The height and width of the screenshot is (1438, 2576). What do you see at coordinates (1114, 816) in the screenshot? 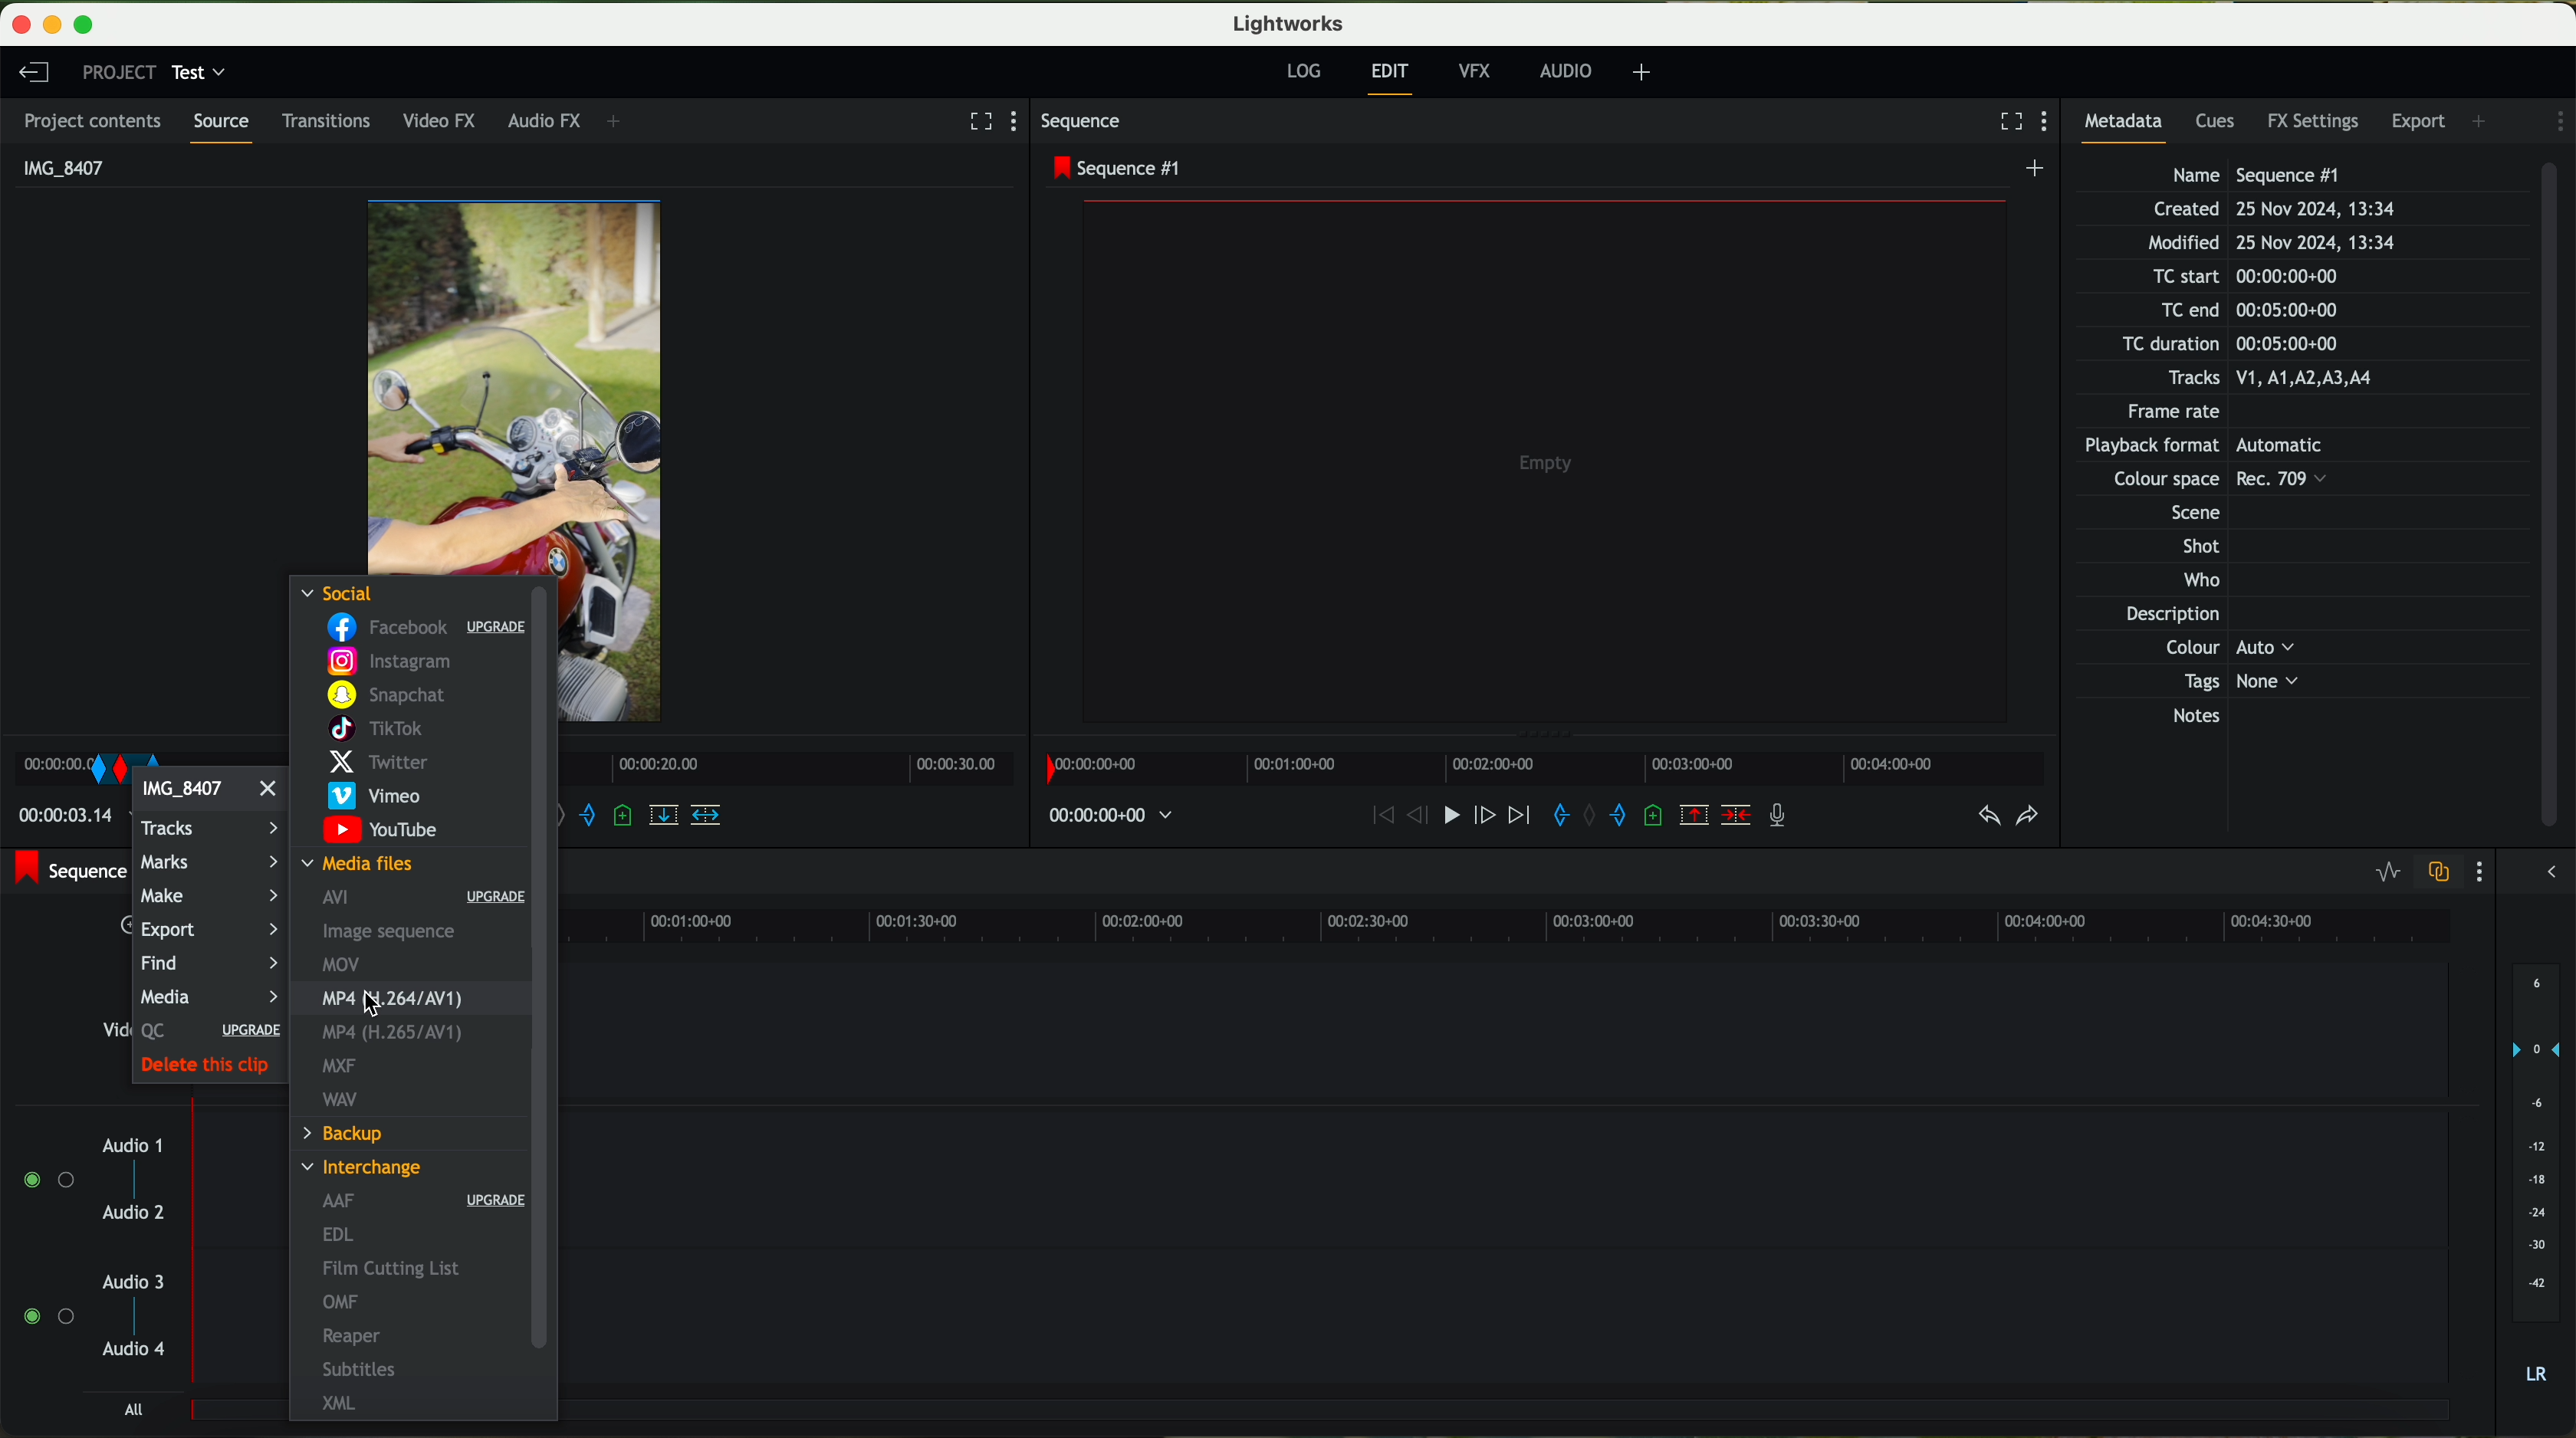
I see `time` at bounding box center [1114, 816].